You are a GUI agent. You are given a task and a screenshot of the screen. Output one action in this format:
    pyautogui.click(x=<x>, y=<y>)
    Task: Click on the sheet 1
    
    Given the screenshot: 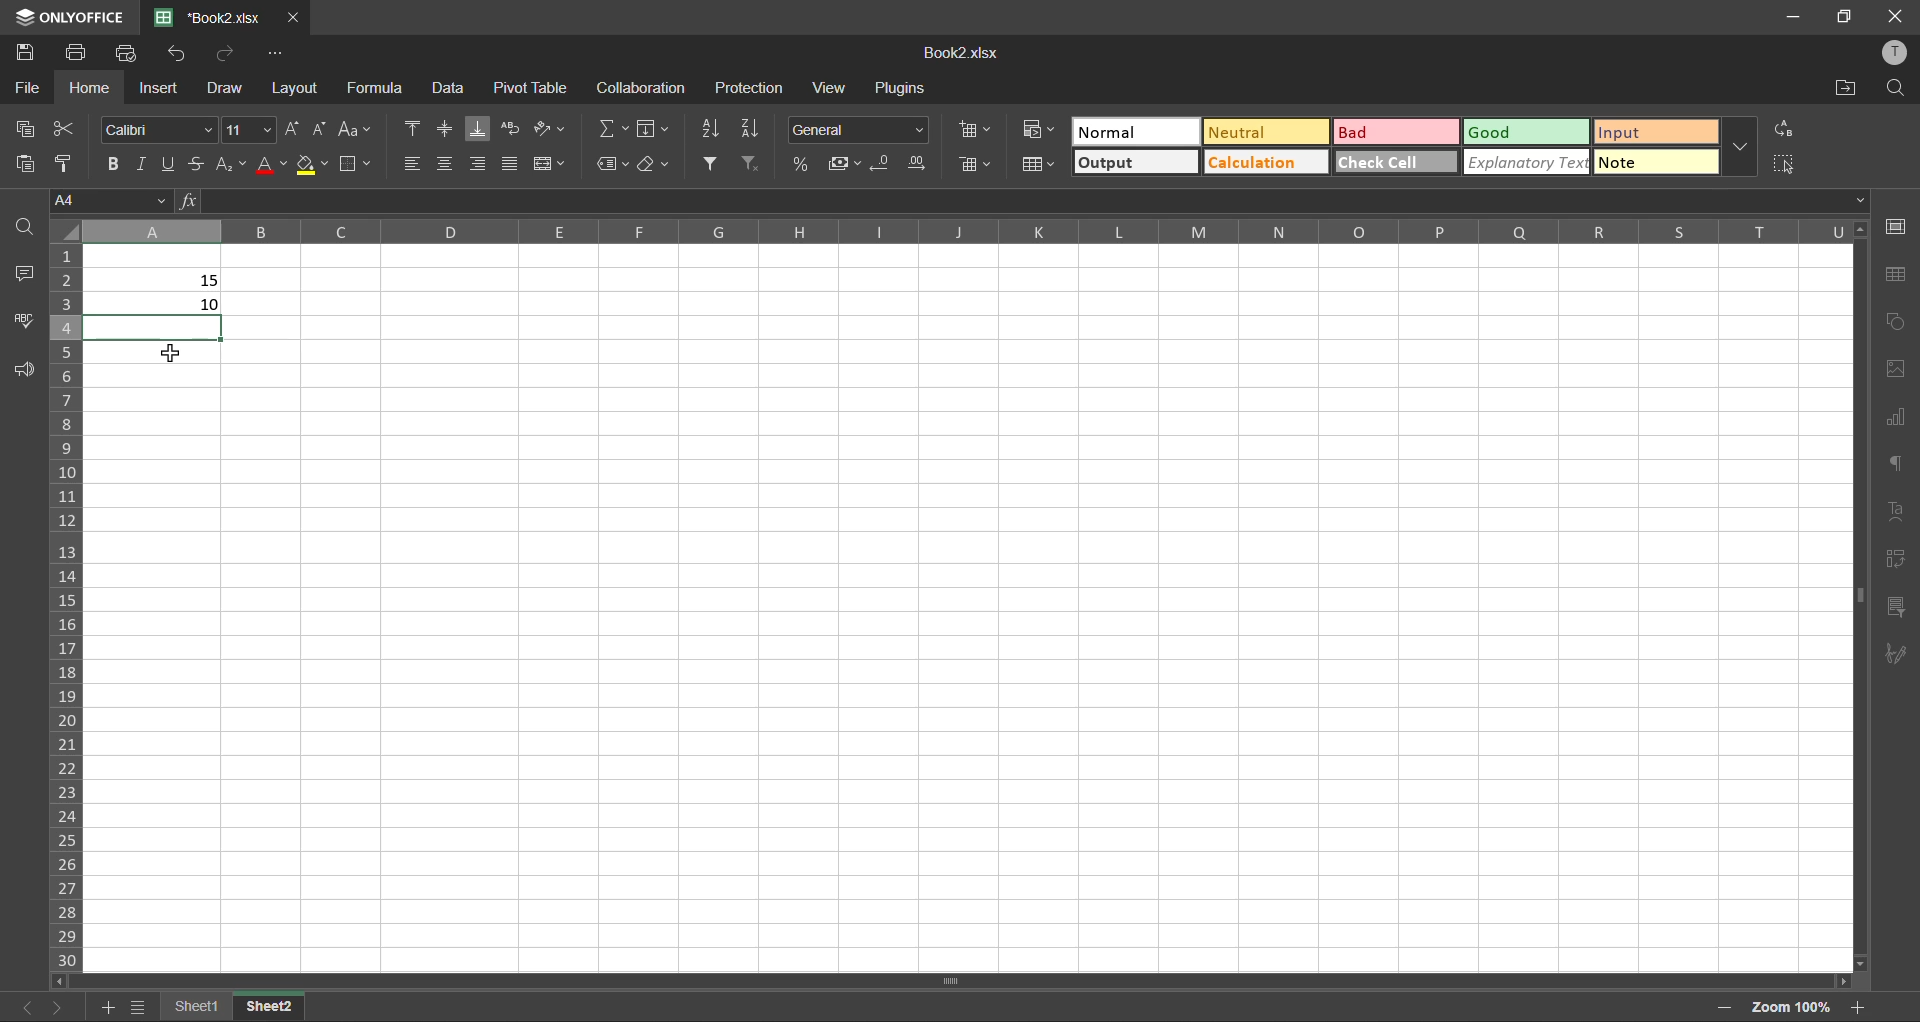 What is the action you would take?
    pyautogui.click(x=195, y=1004)
    